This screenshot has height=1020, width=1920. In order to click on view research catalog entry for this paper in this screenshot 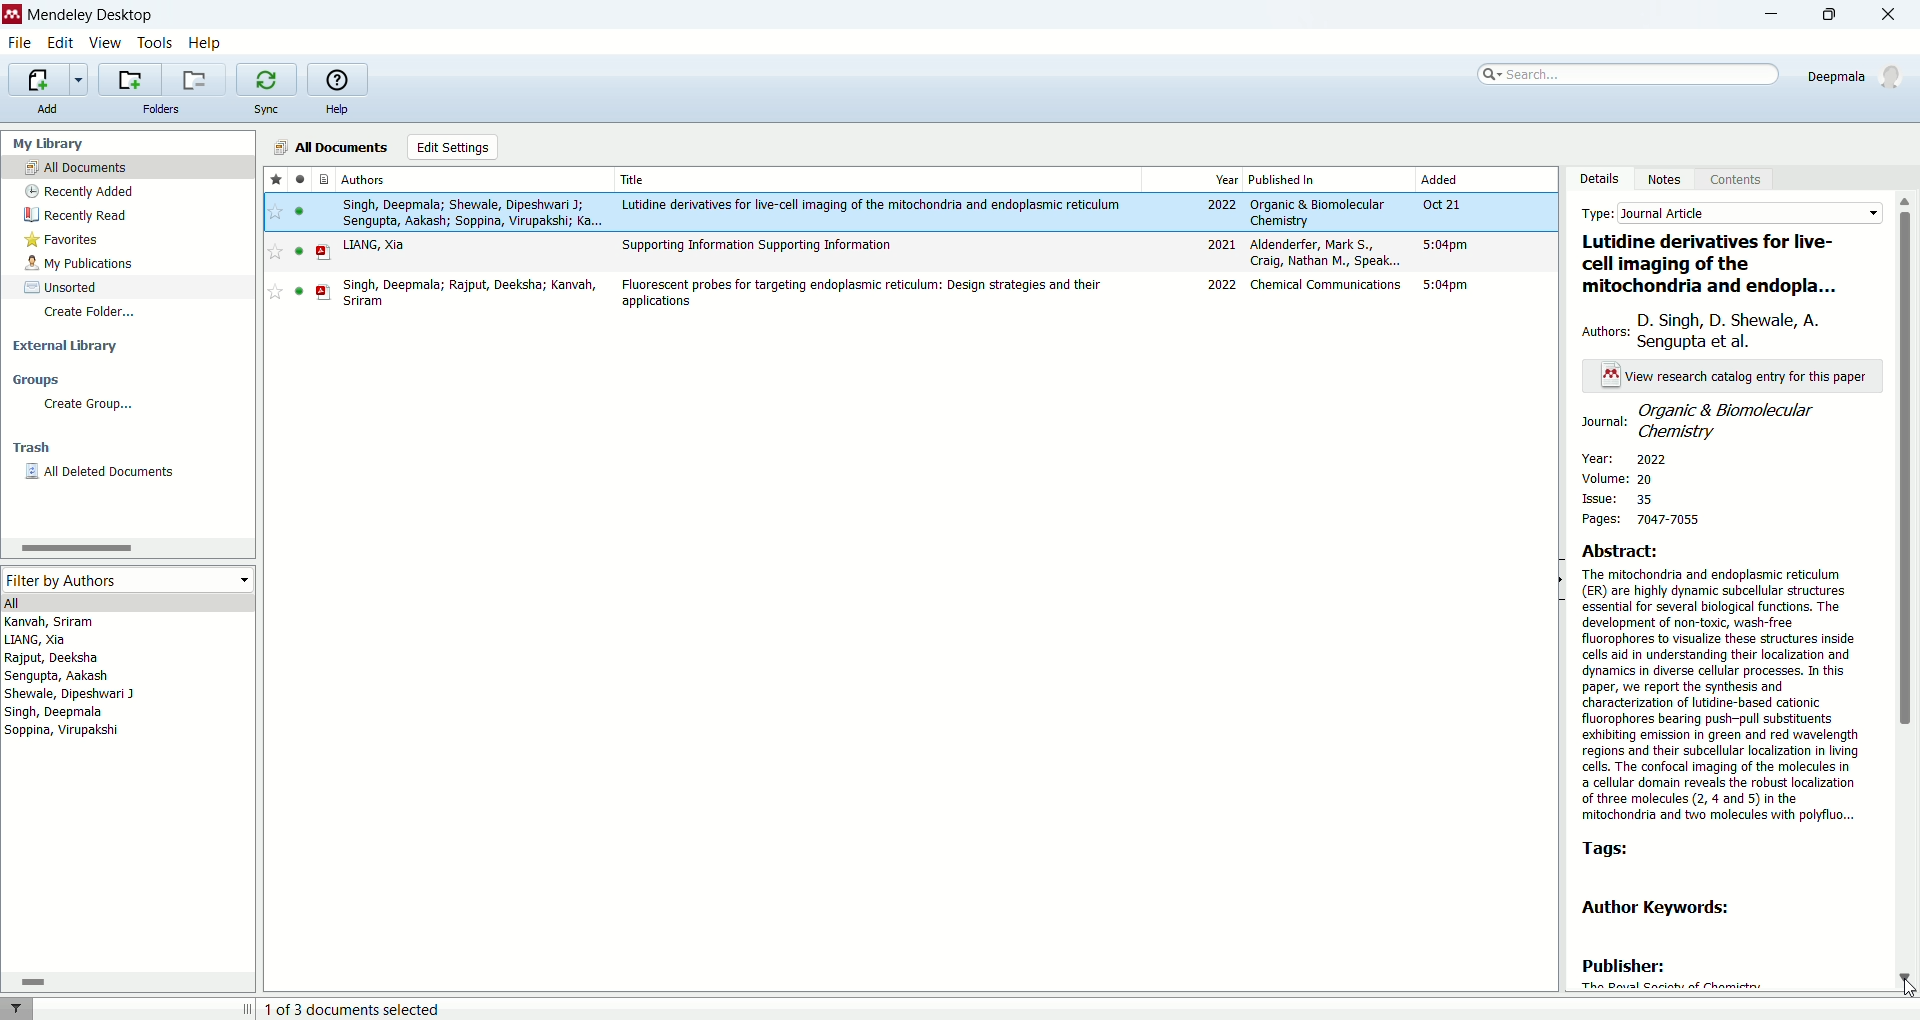, I will do `click(1738, 377)`.